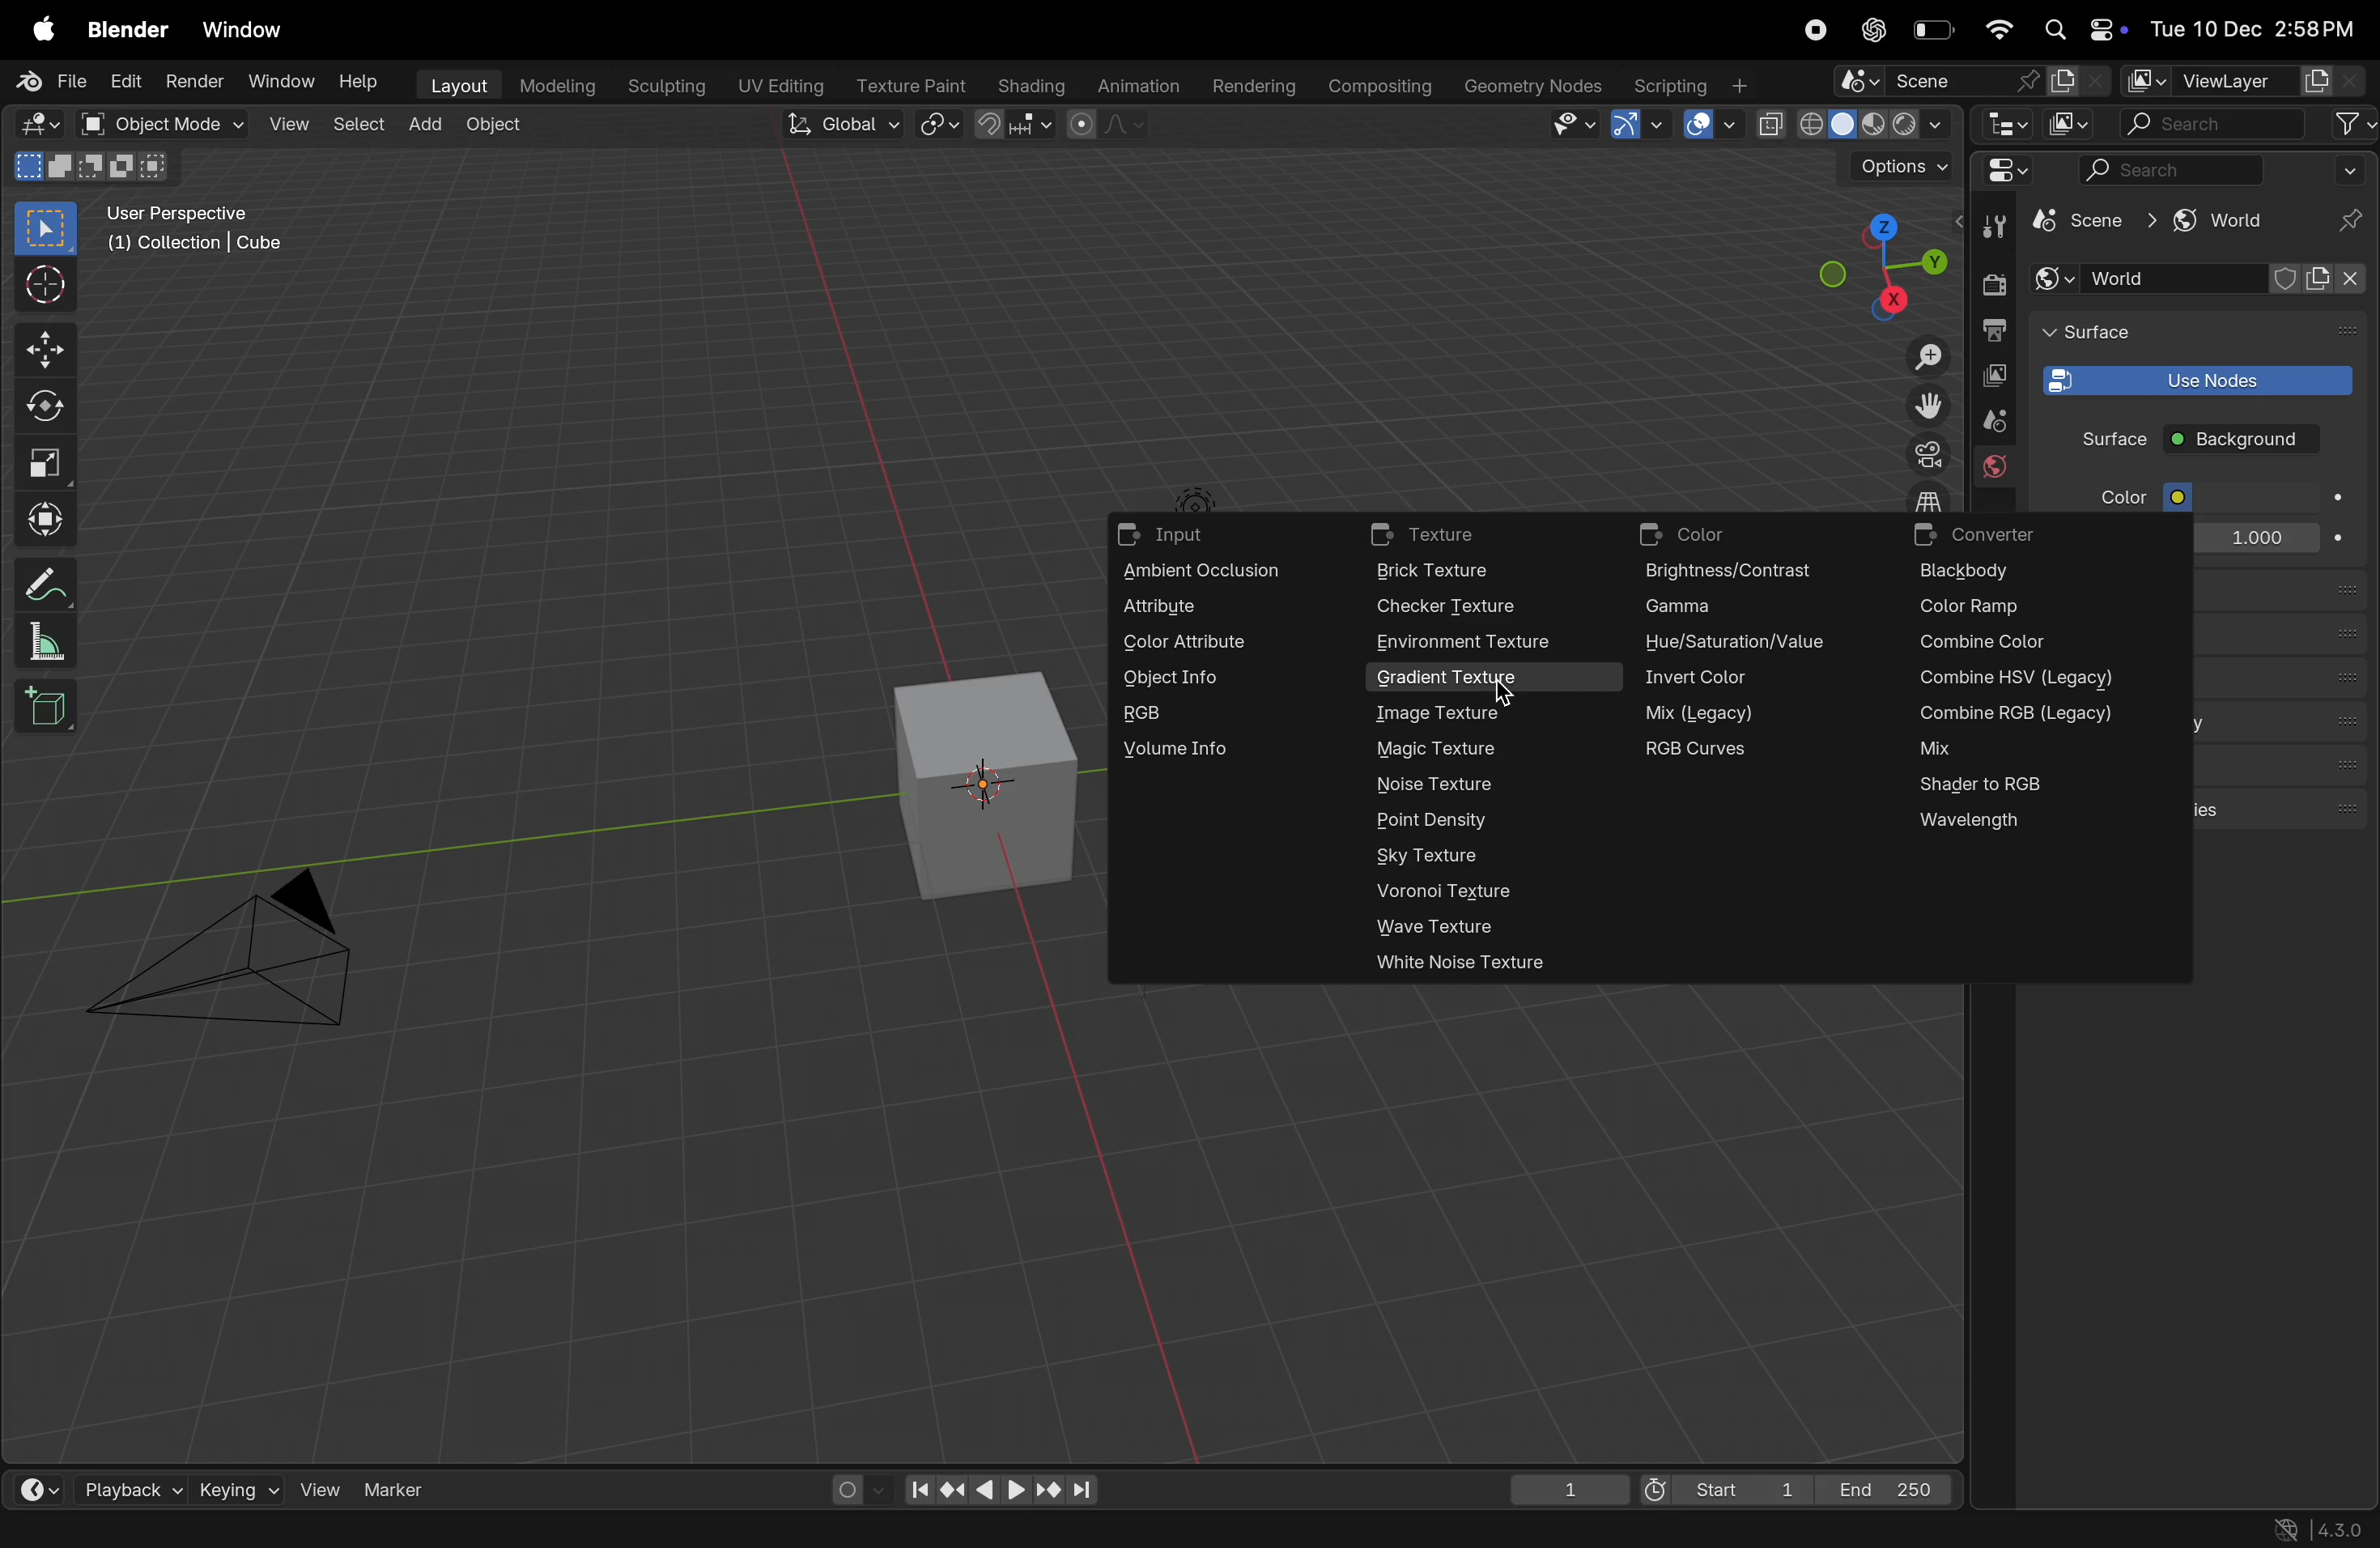 This screenshot has width=2380, height=1548. I want to click on invert color, so click(1733, 683).